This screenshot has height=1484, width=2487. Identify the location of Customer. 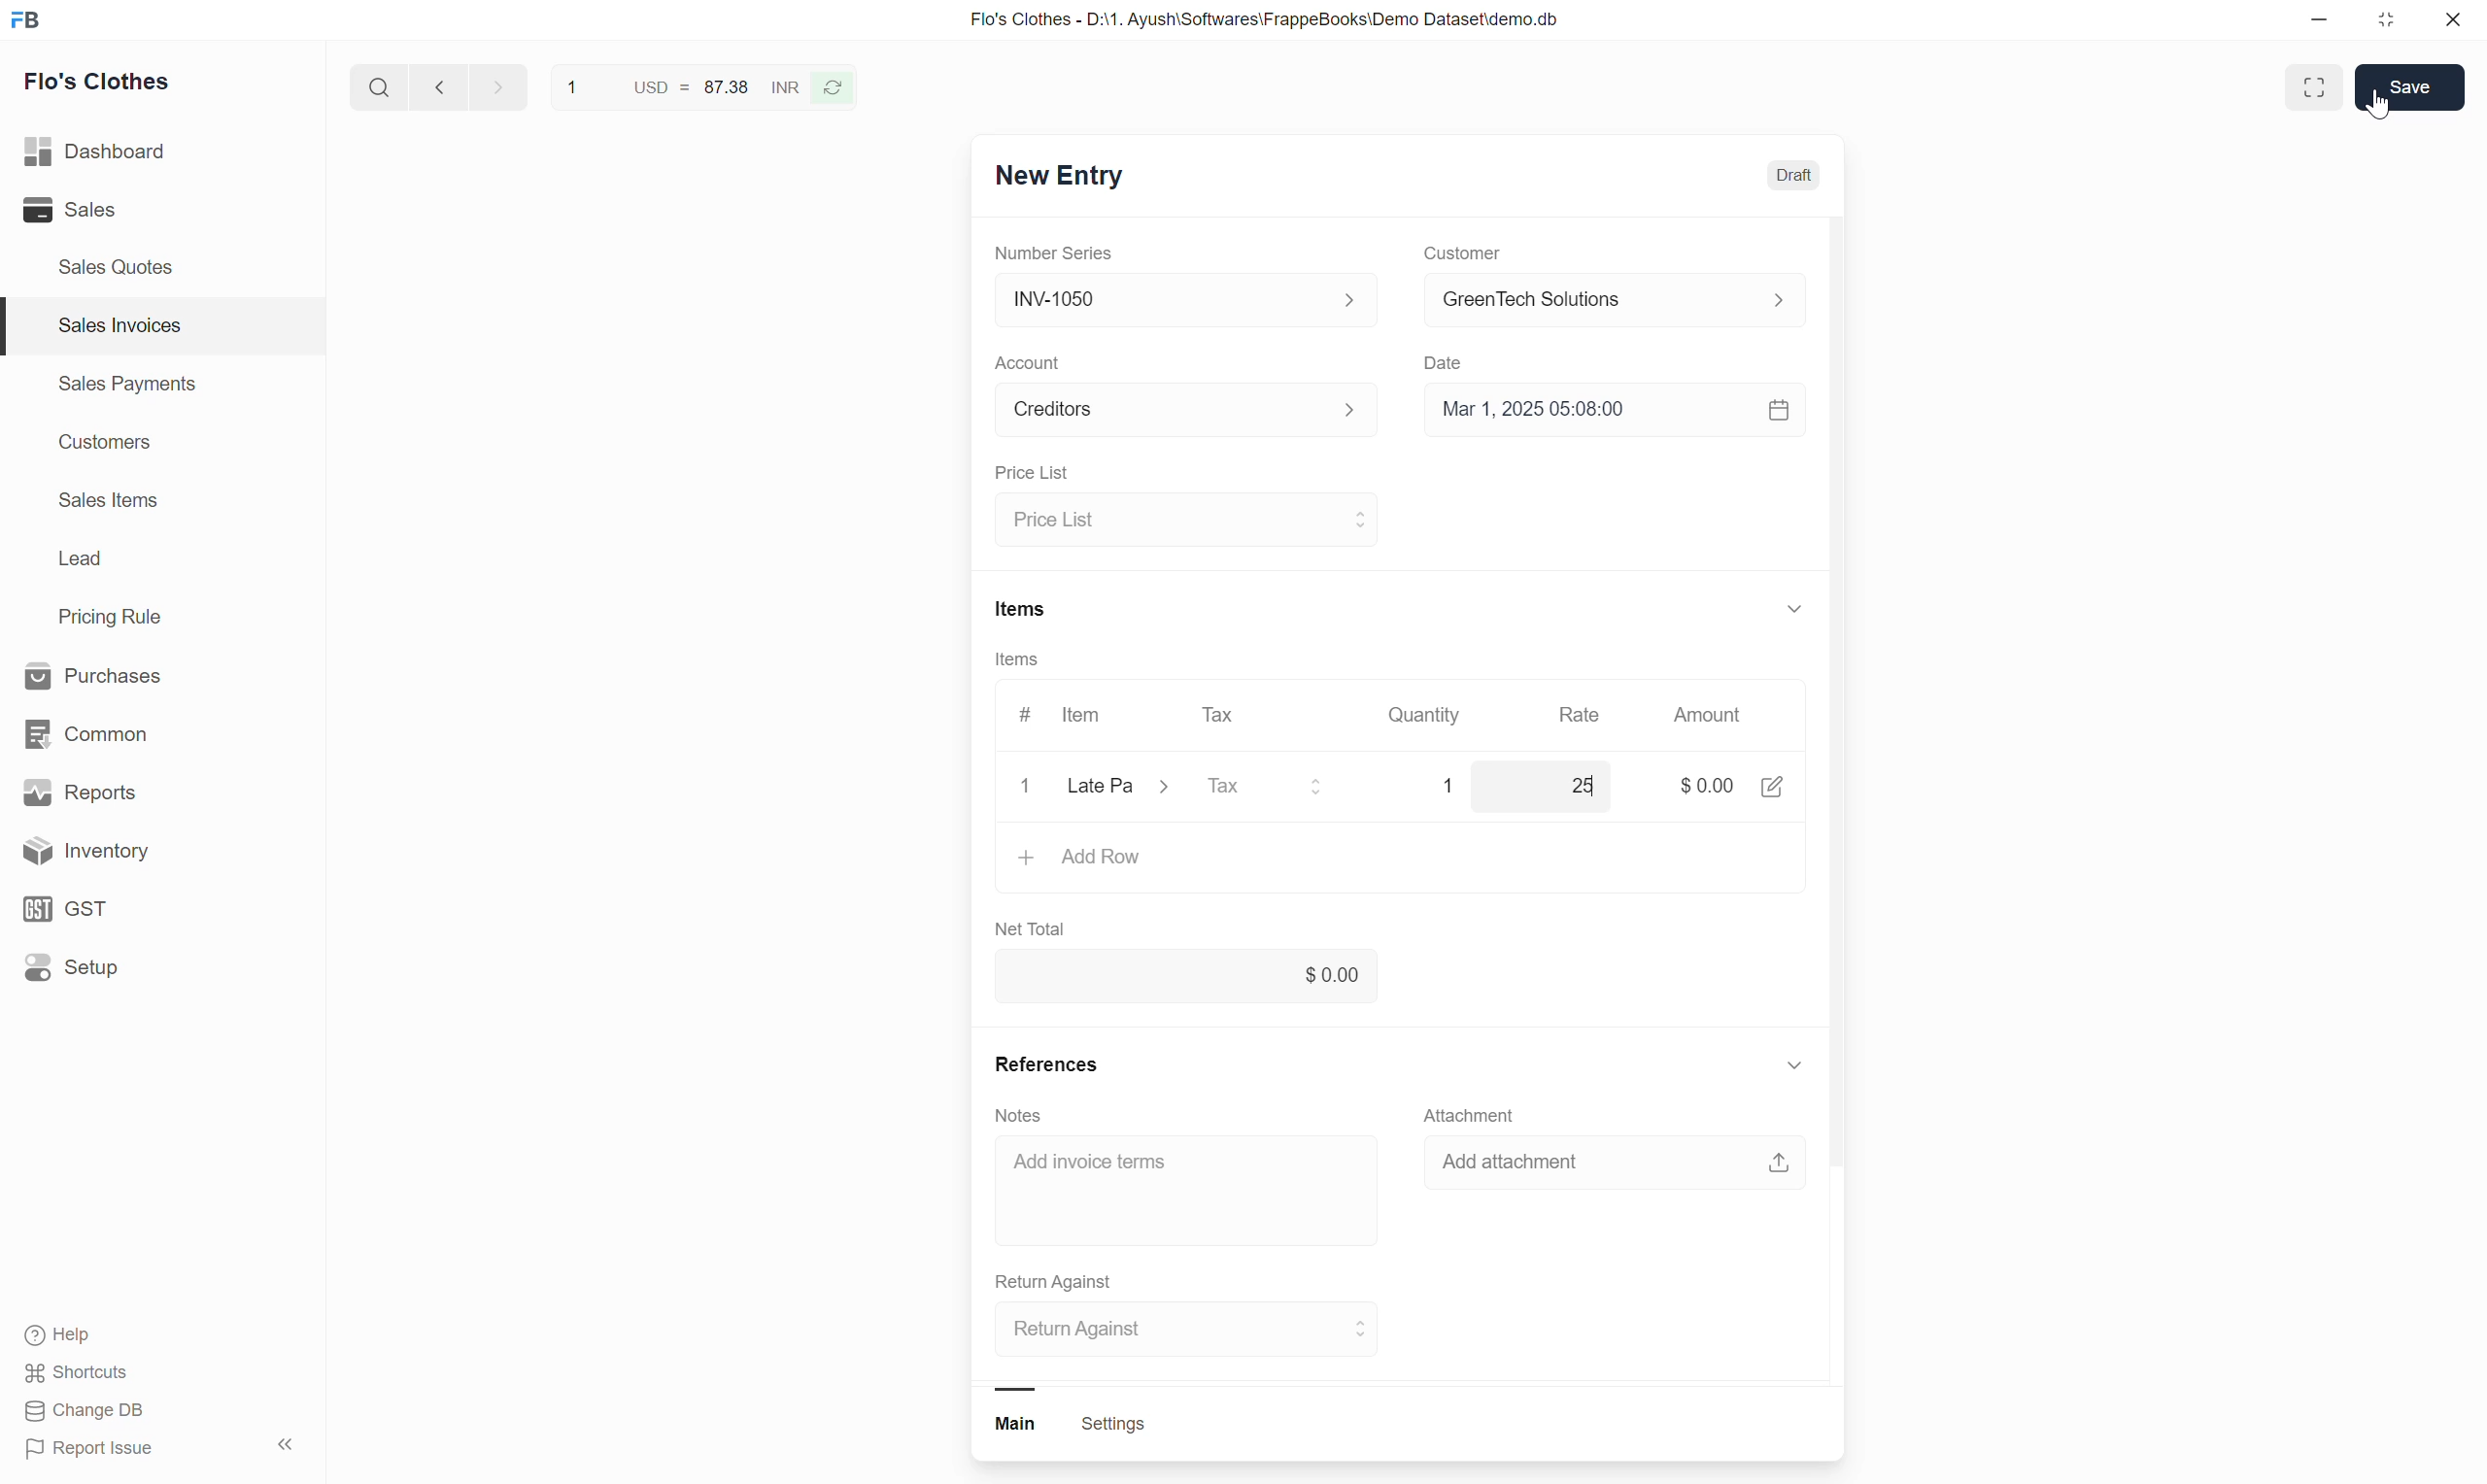
(1460, 254).